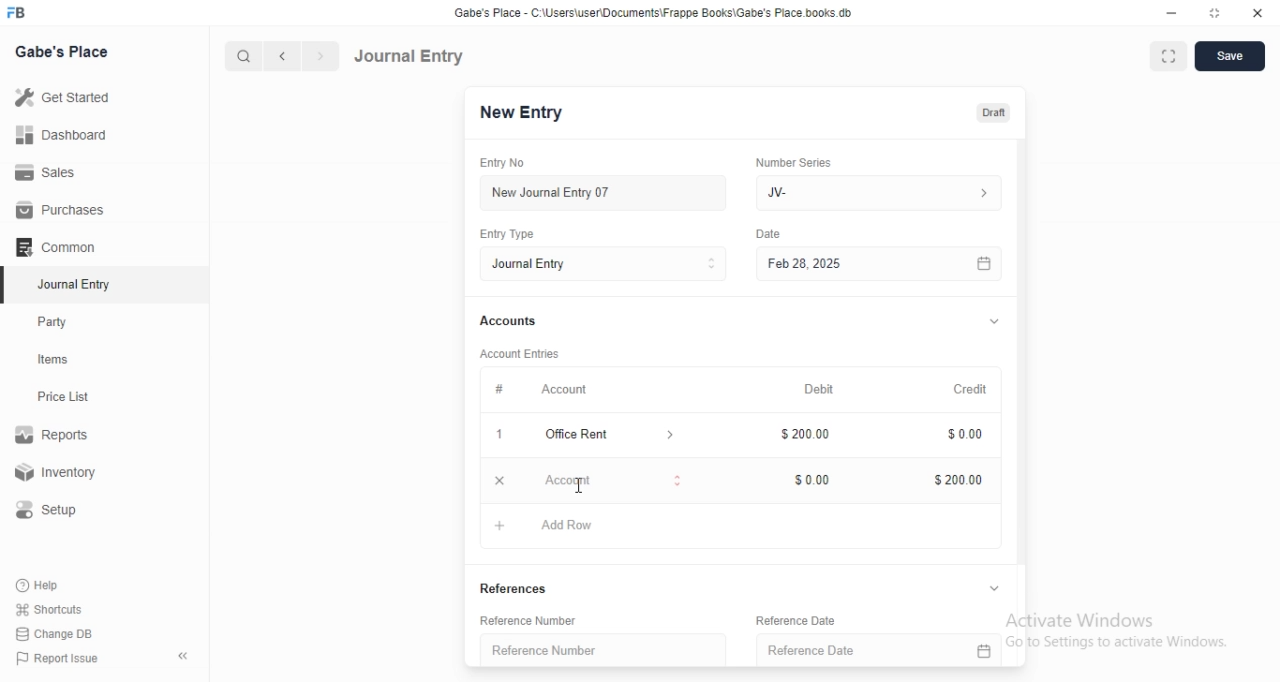 This screenshot has height=682, width=1280. I want to click on close, so click(1258, 12).